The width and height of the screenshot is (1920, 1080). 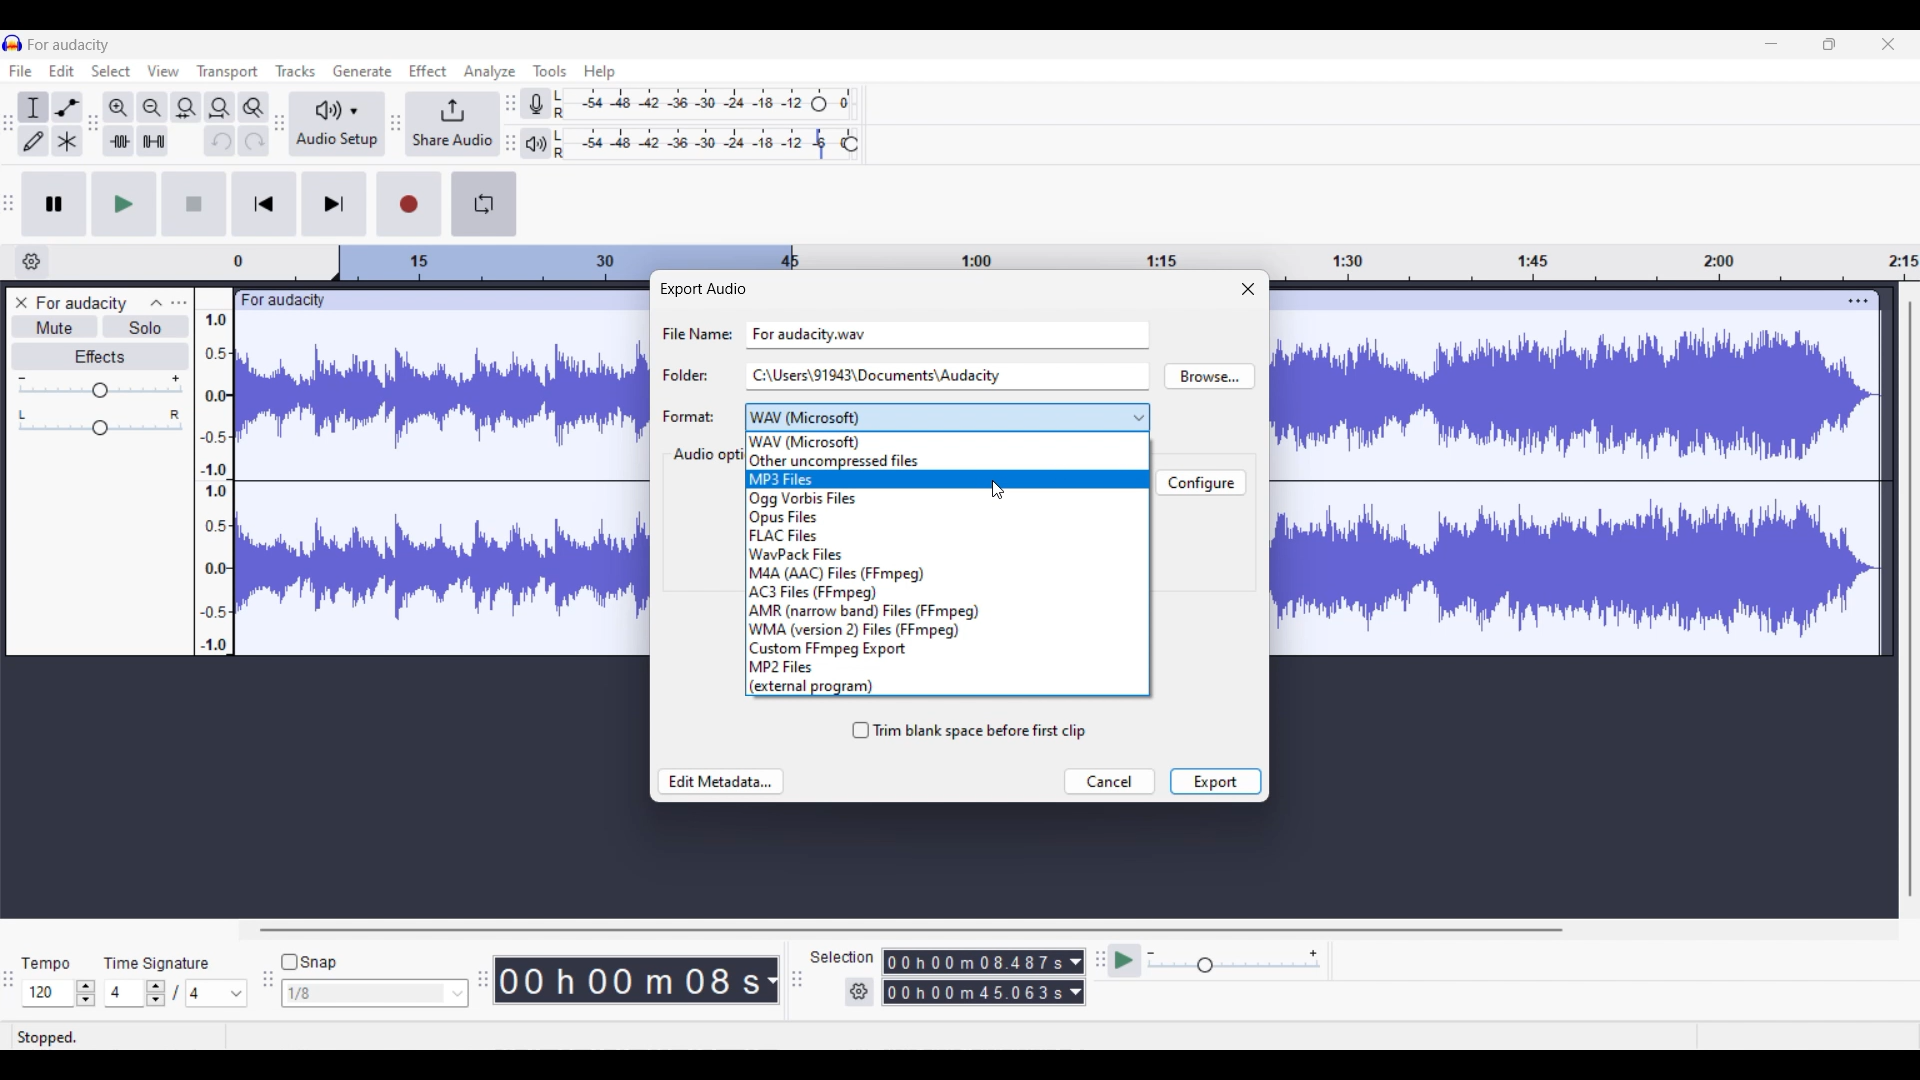 What do you see at coordinates (32, 262) in the screenshot?
I see `Timeline options` at bounding box center [32, 262].